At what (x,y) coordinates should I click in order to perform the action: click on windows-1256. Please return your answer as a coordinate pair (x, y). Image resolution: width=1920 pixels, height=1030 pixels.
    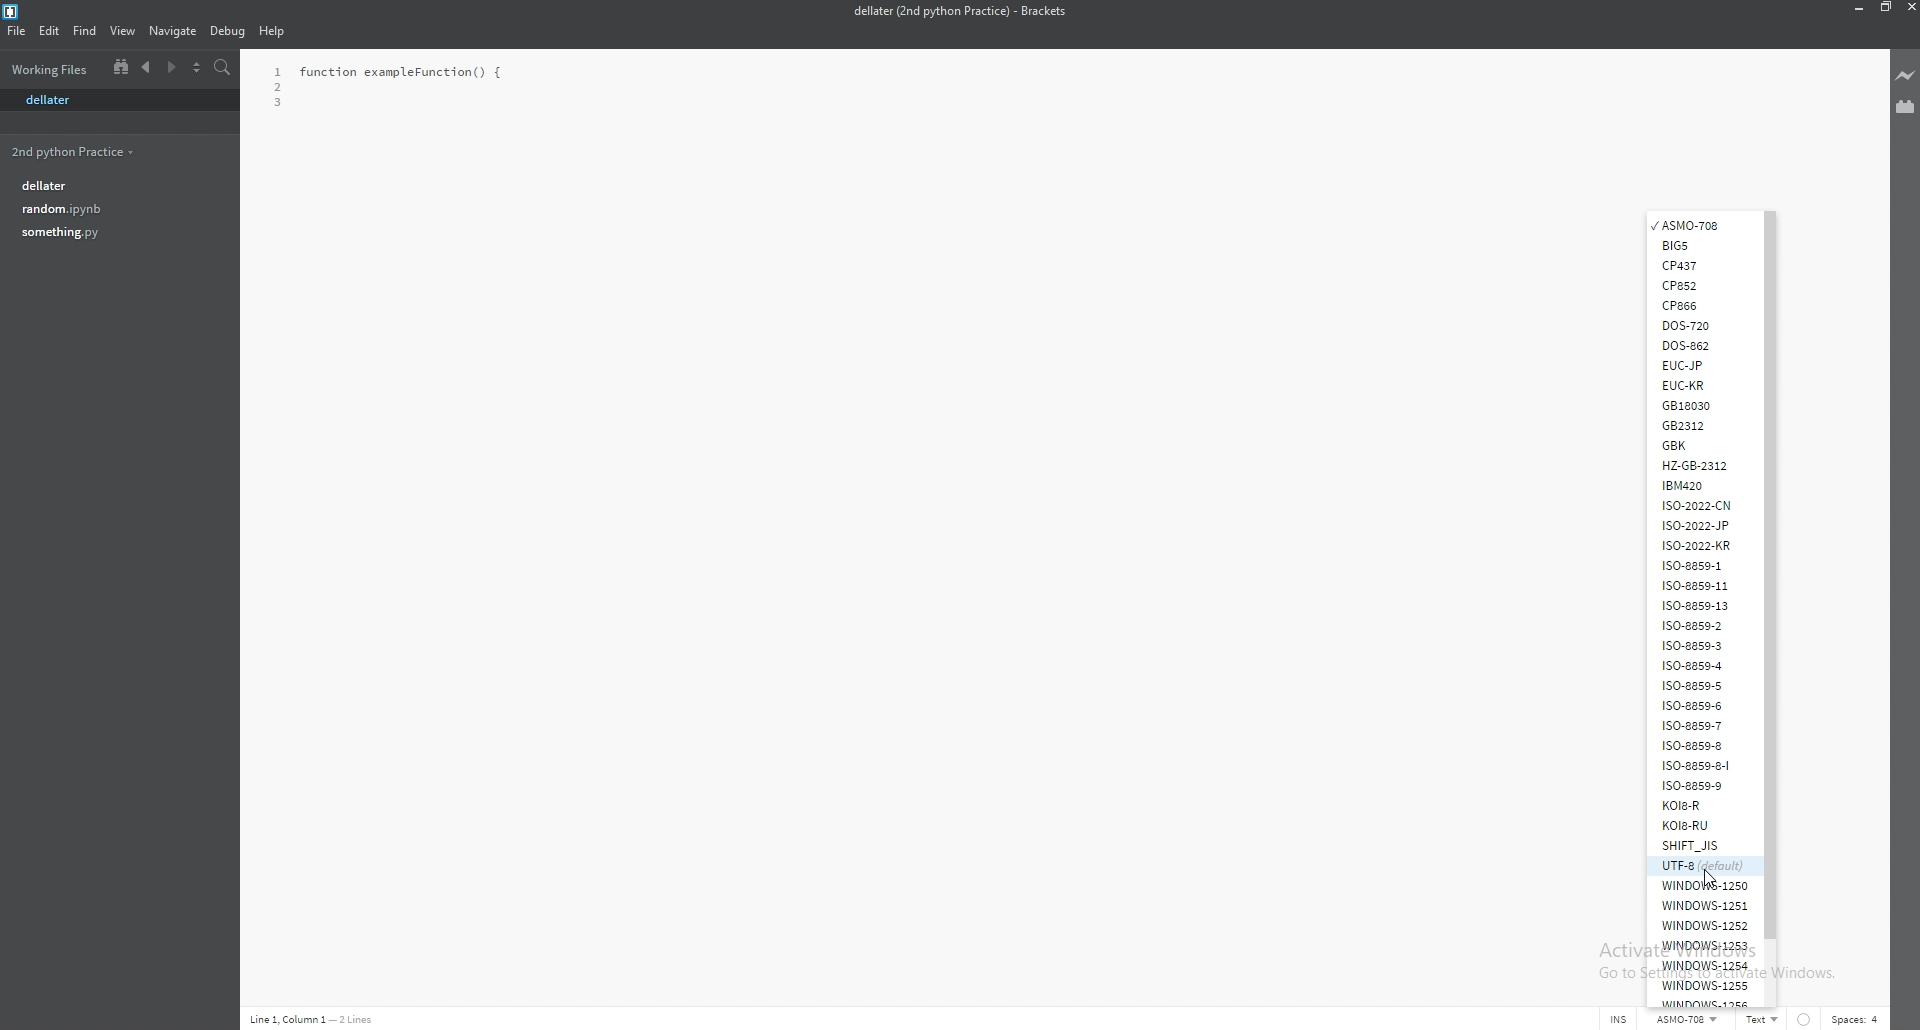
    Looking at the image, I should click on (1703, 1001).